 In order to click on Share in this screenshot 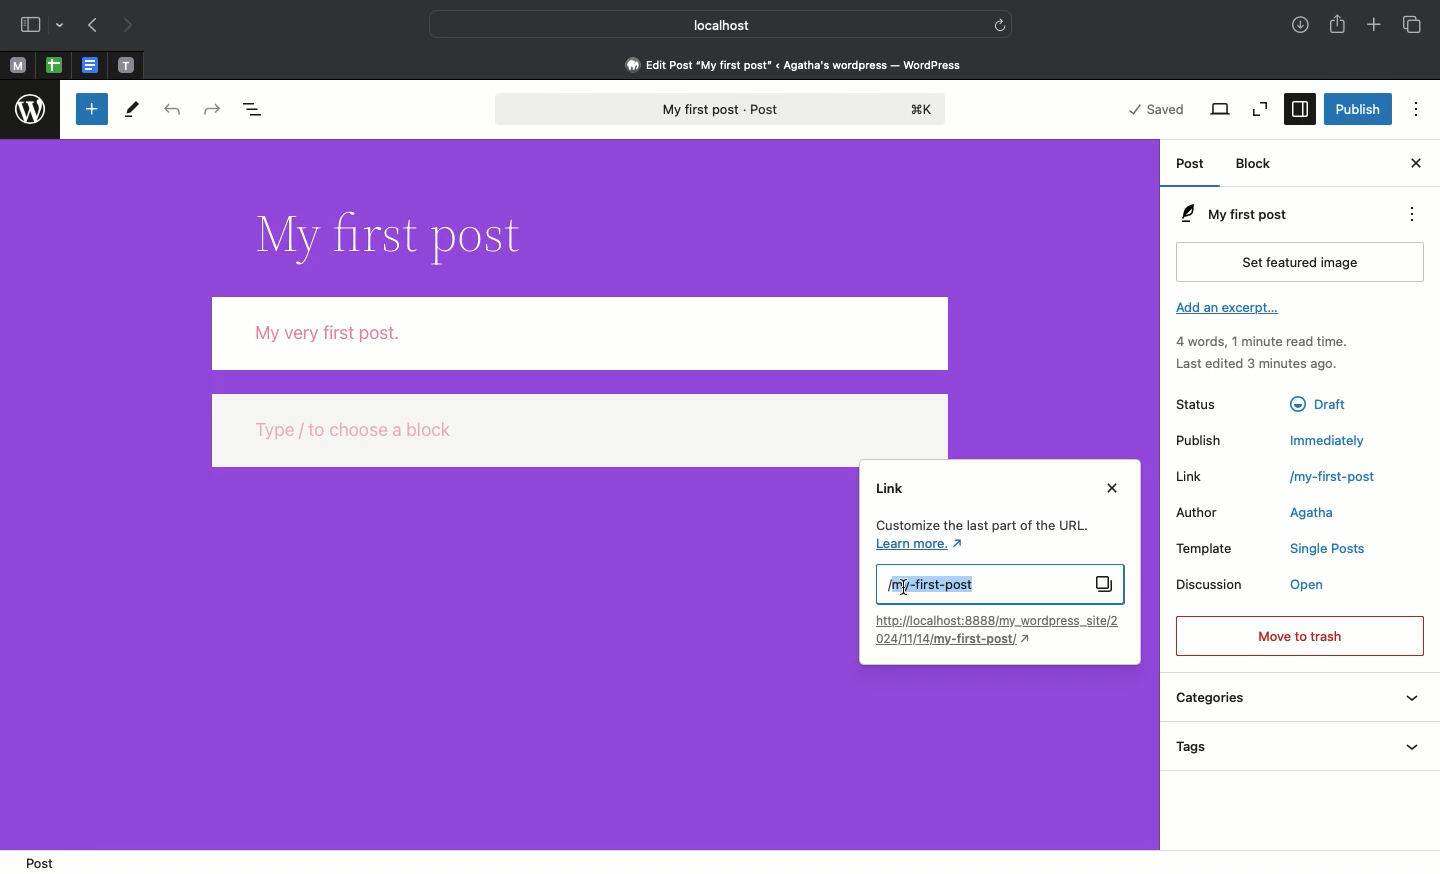, I will do `click(1339, 26)`.